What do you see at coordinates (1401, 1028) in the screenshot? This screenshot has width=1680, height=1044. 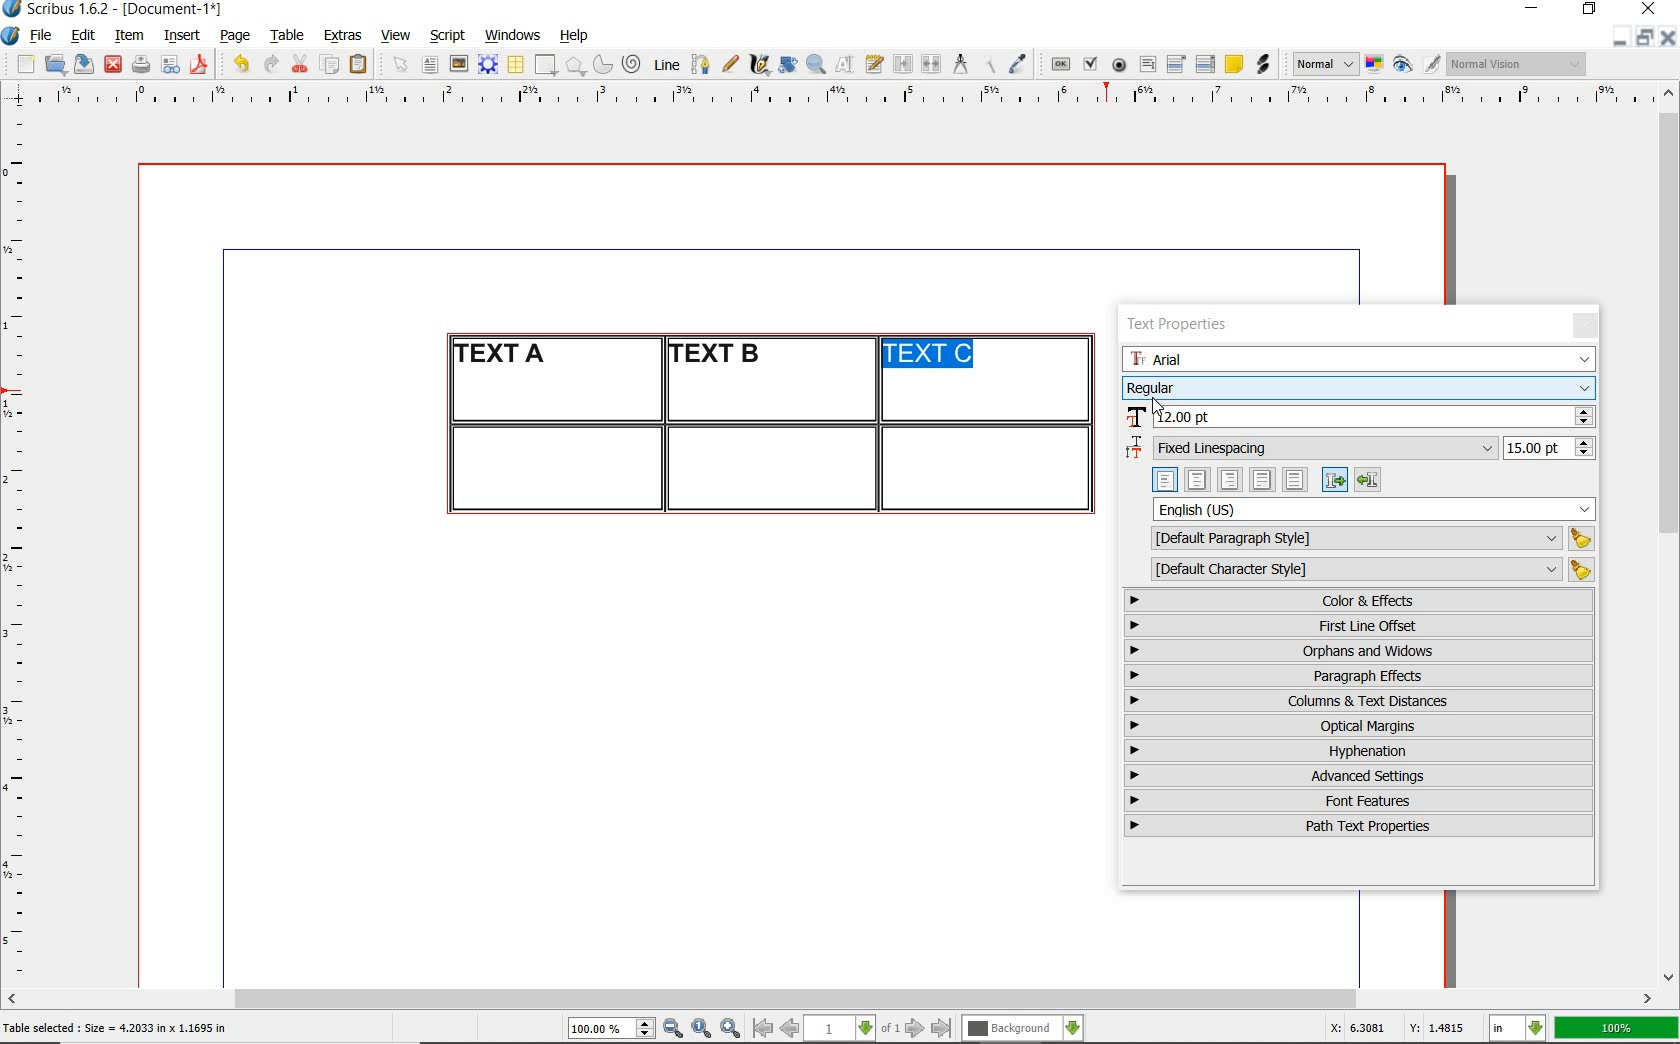 I see `X: 6.3081 Y: 1.4815` at bounding box center [1401, 1028].